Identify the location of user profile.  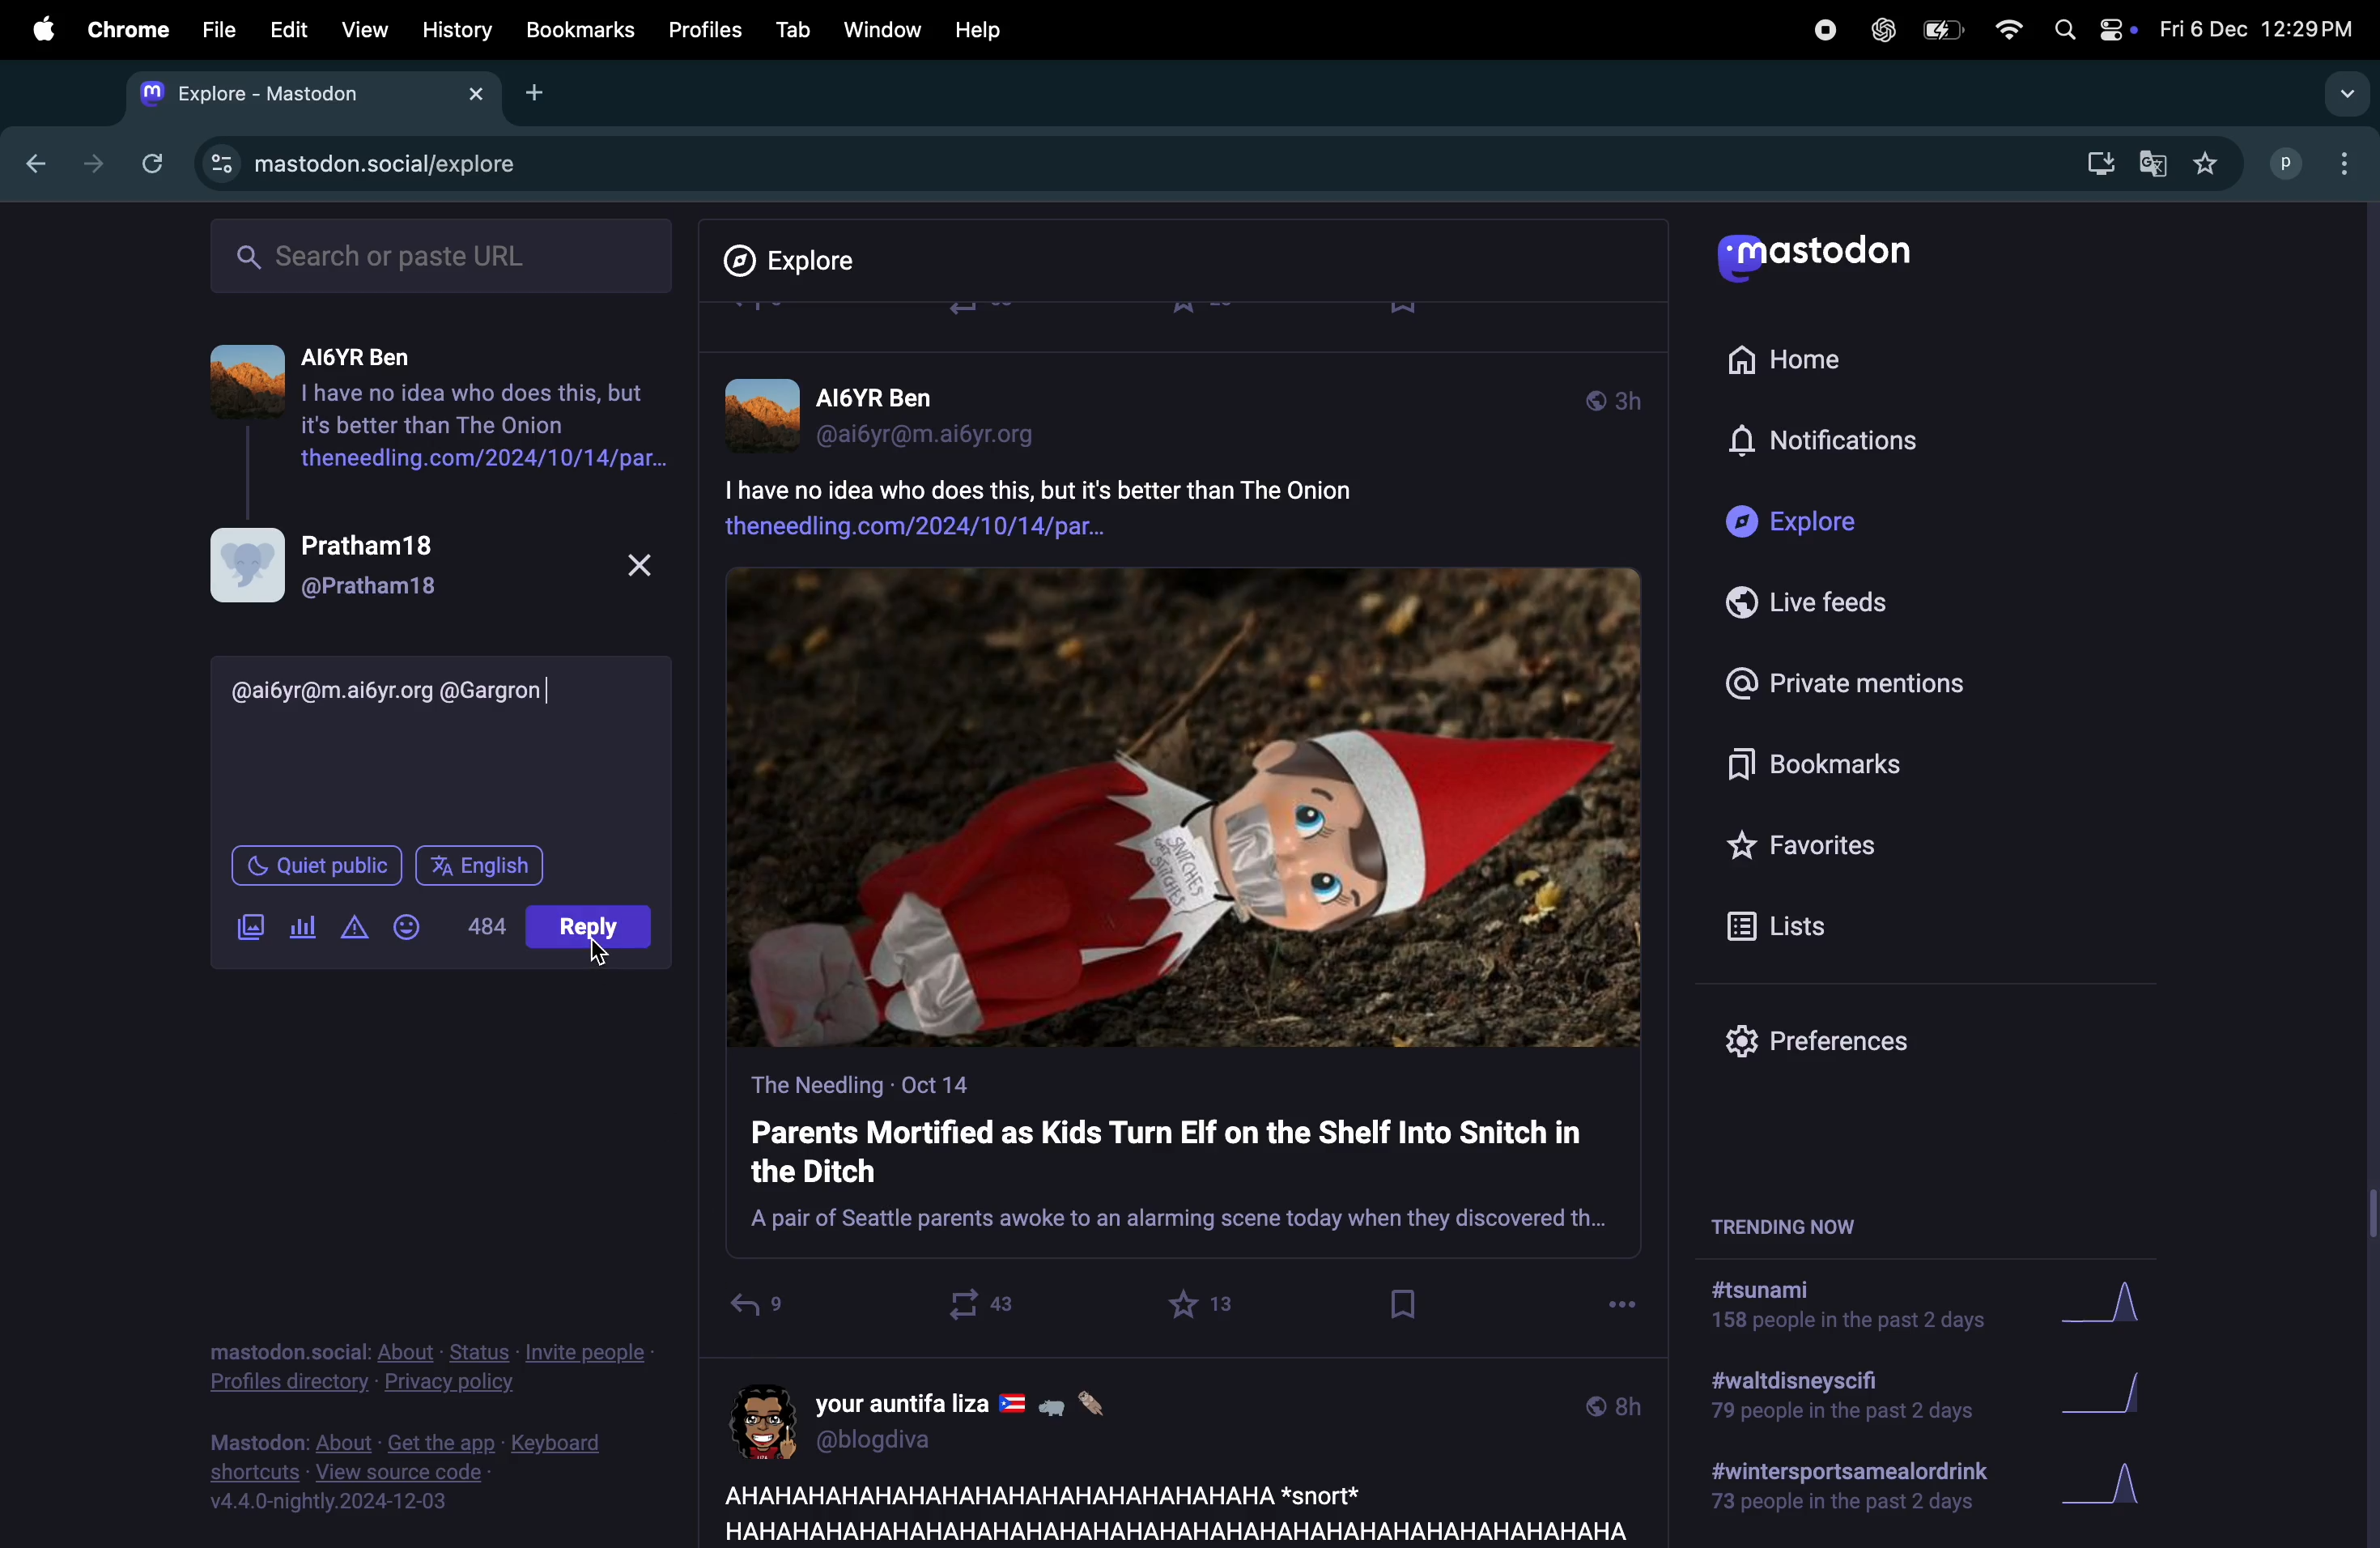
(954, 1418).